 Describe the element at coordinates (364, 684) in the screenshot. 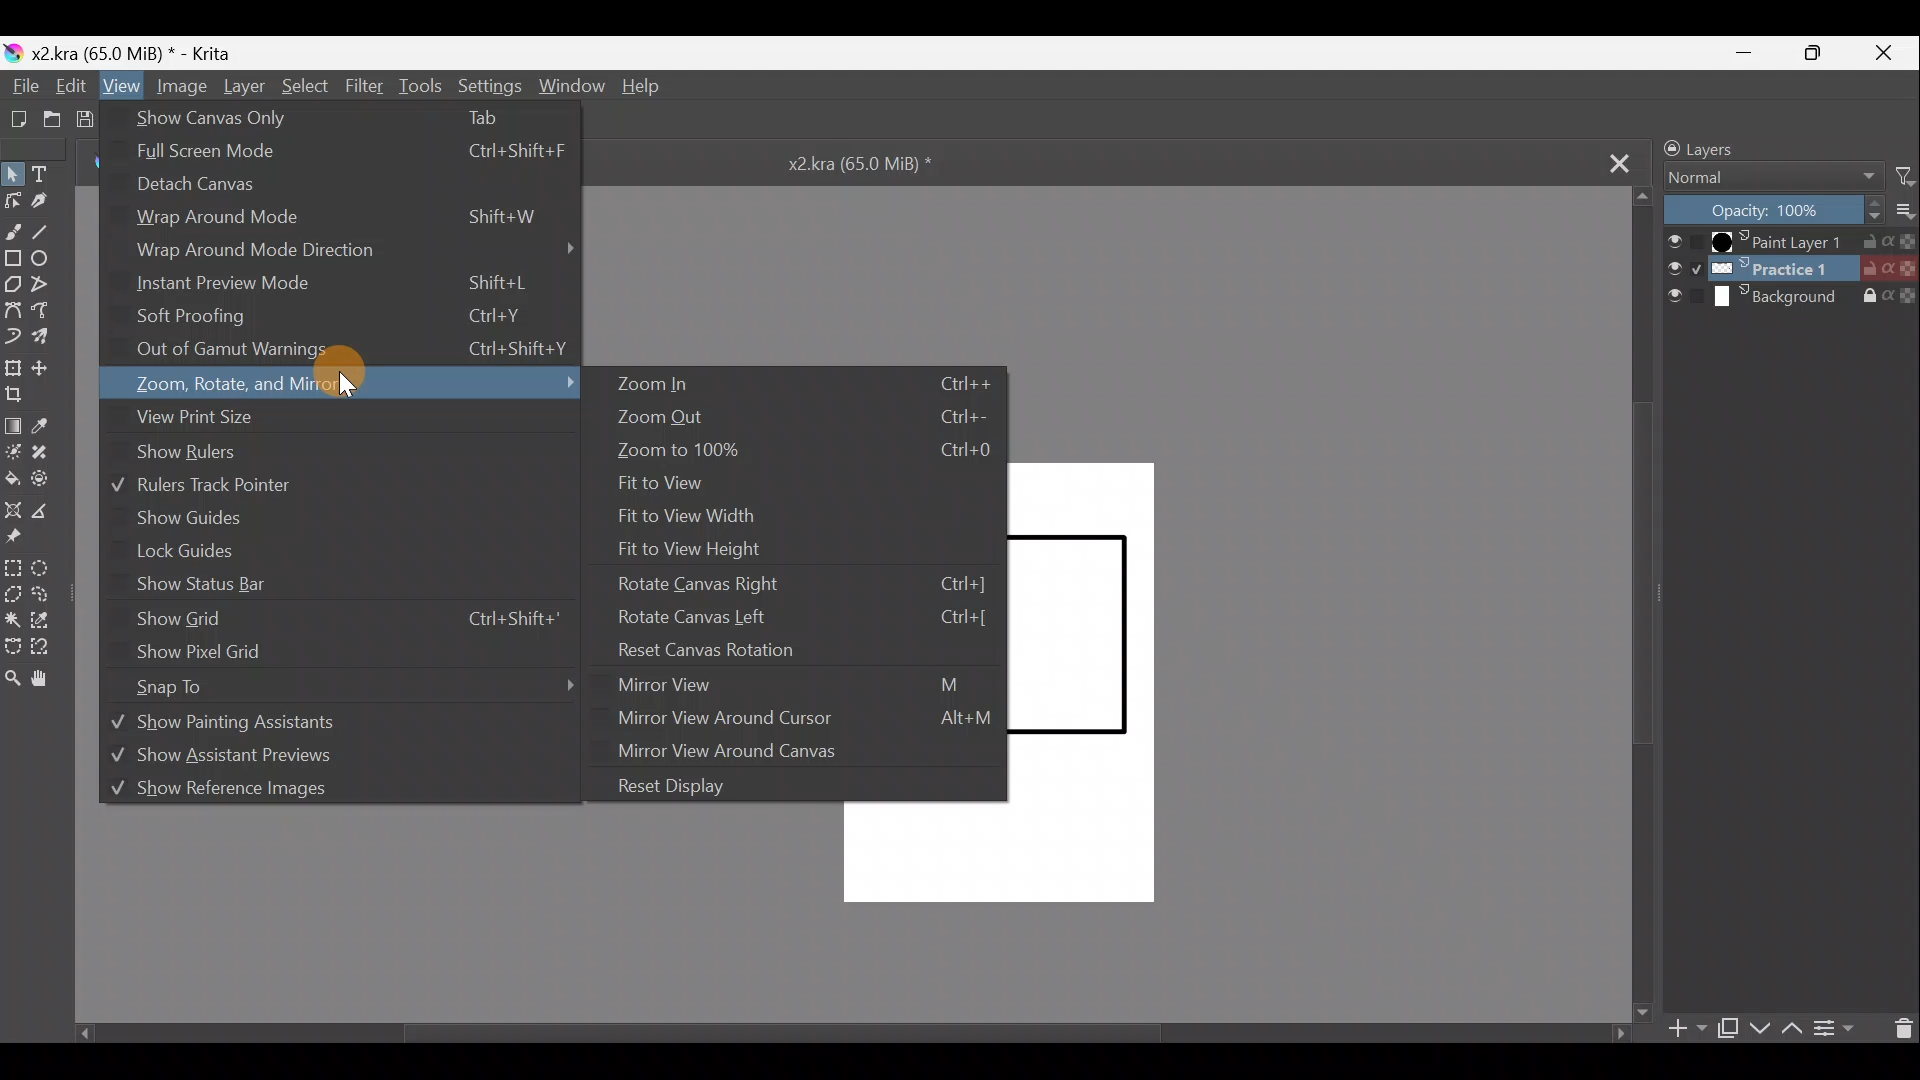

I see `Snap to` at that location.